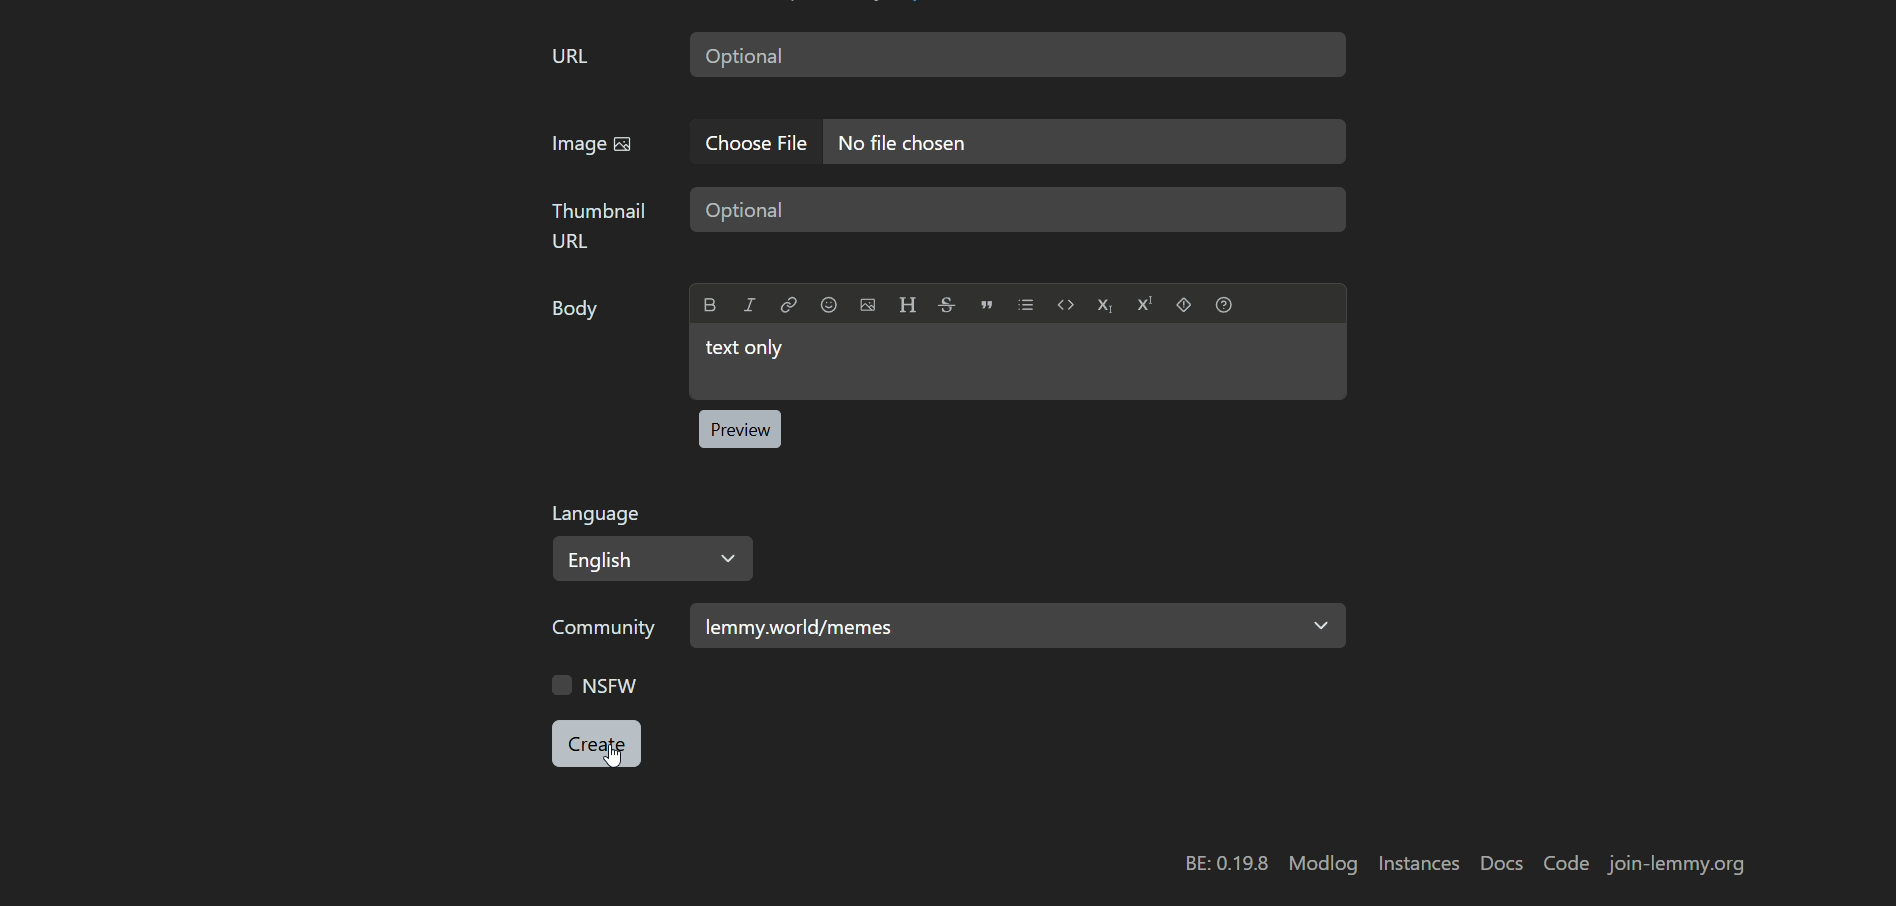  I want to click on Body, so click(578, 313).